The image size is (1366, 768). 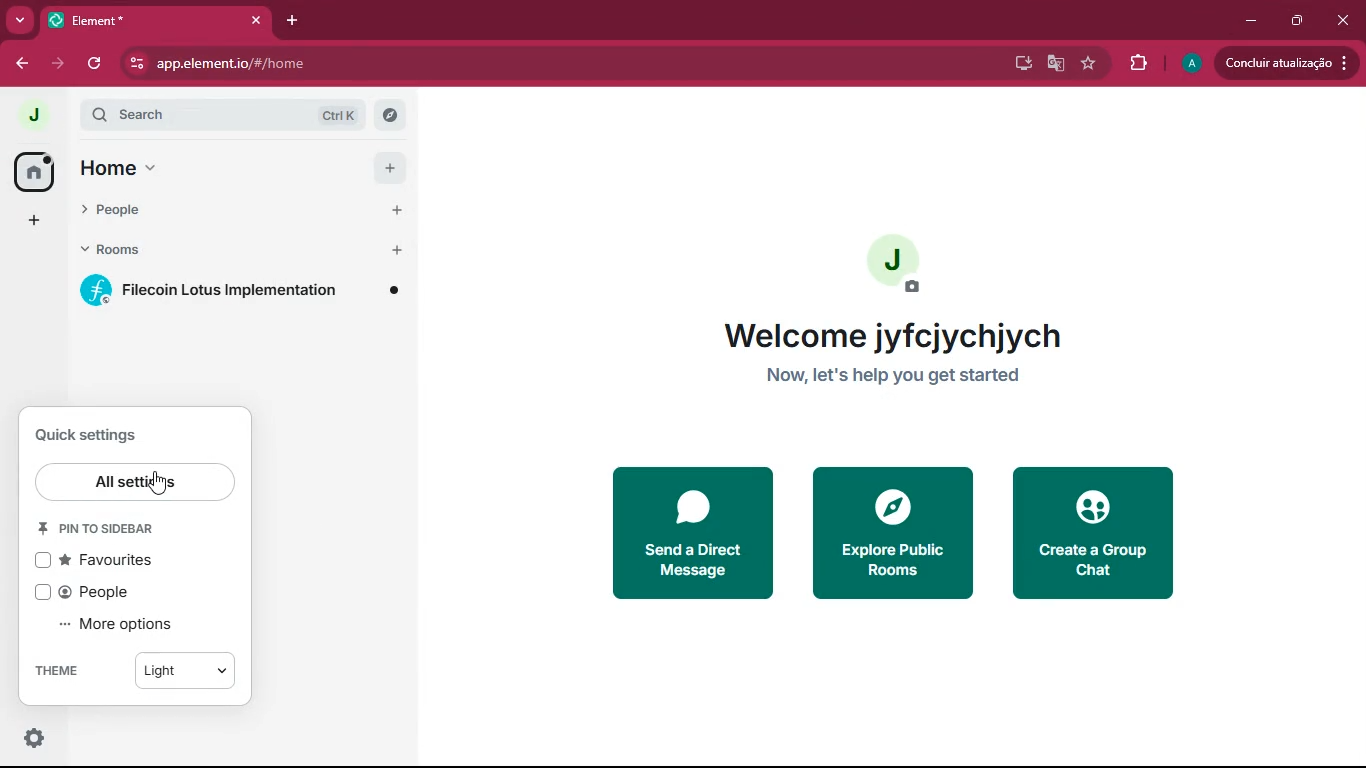 I want to click on add tab, so click(x=291, y=20).